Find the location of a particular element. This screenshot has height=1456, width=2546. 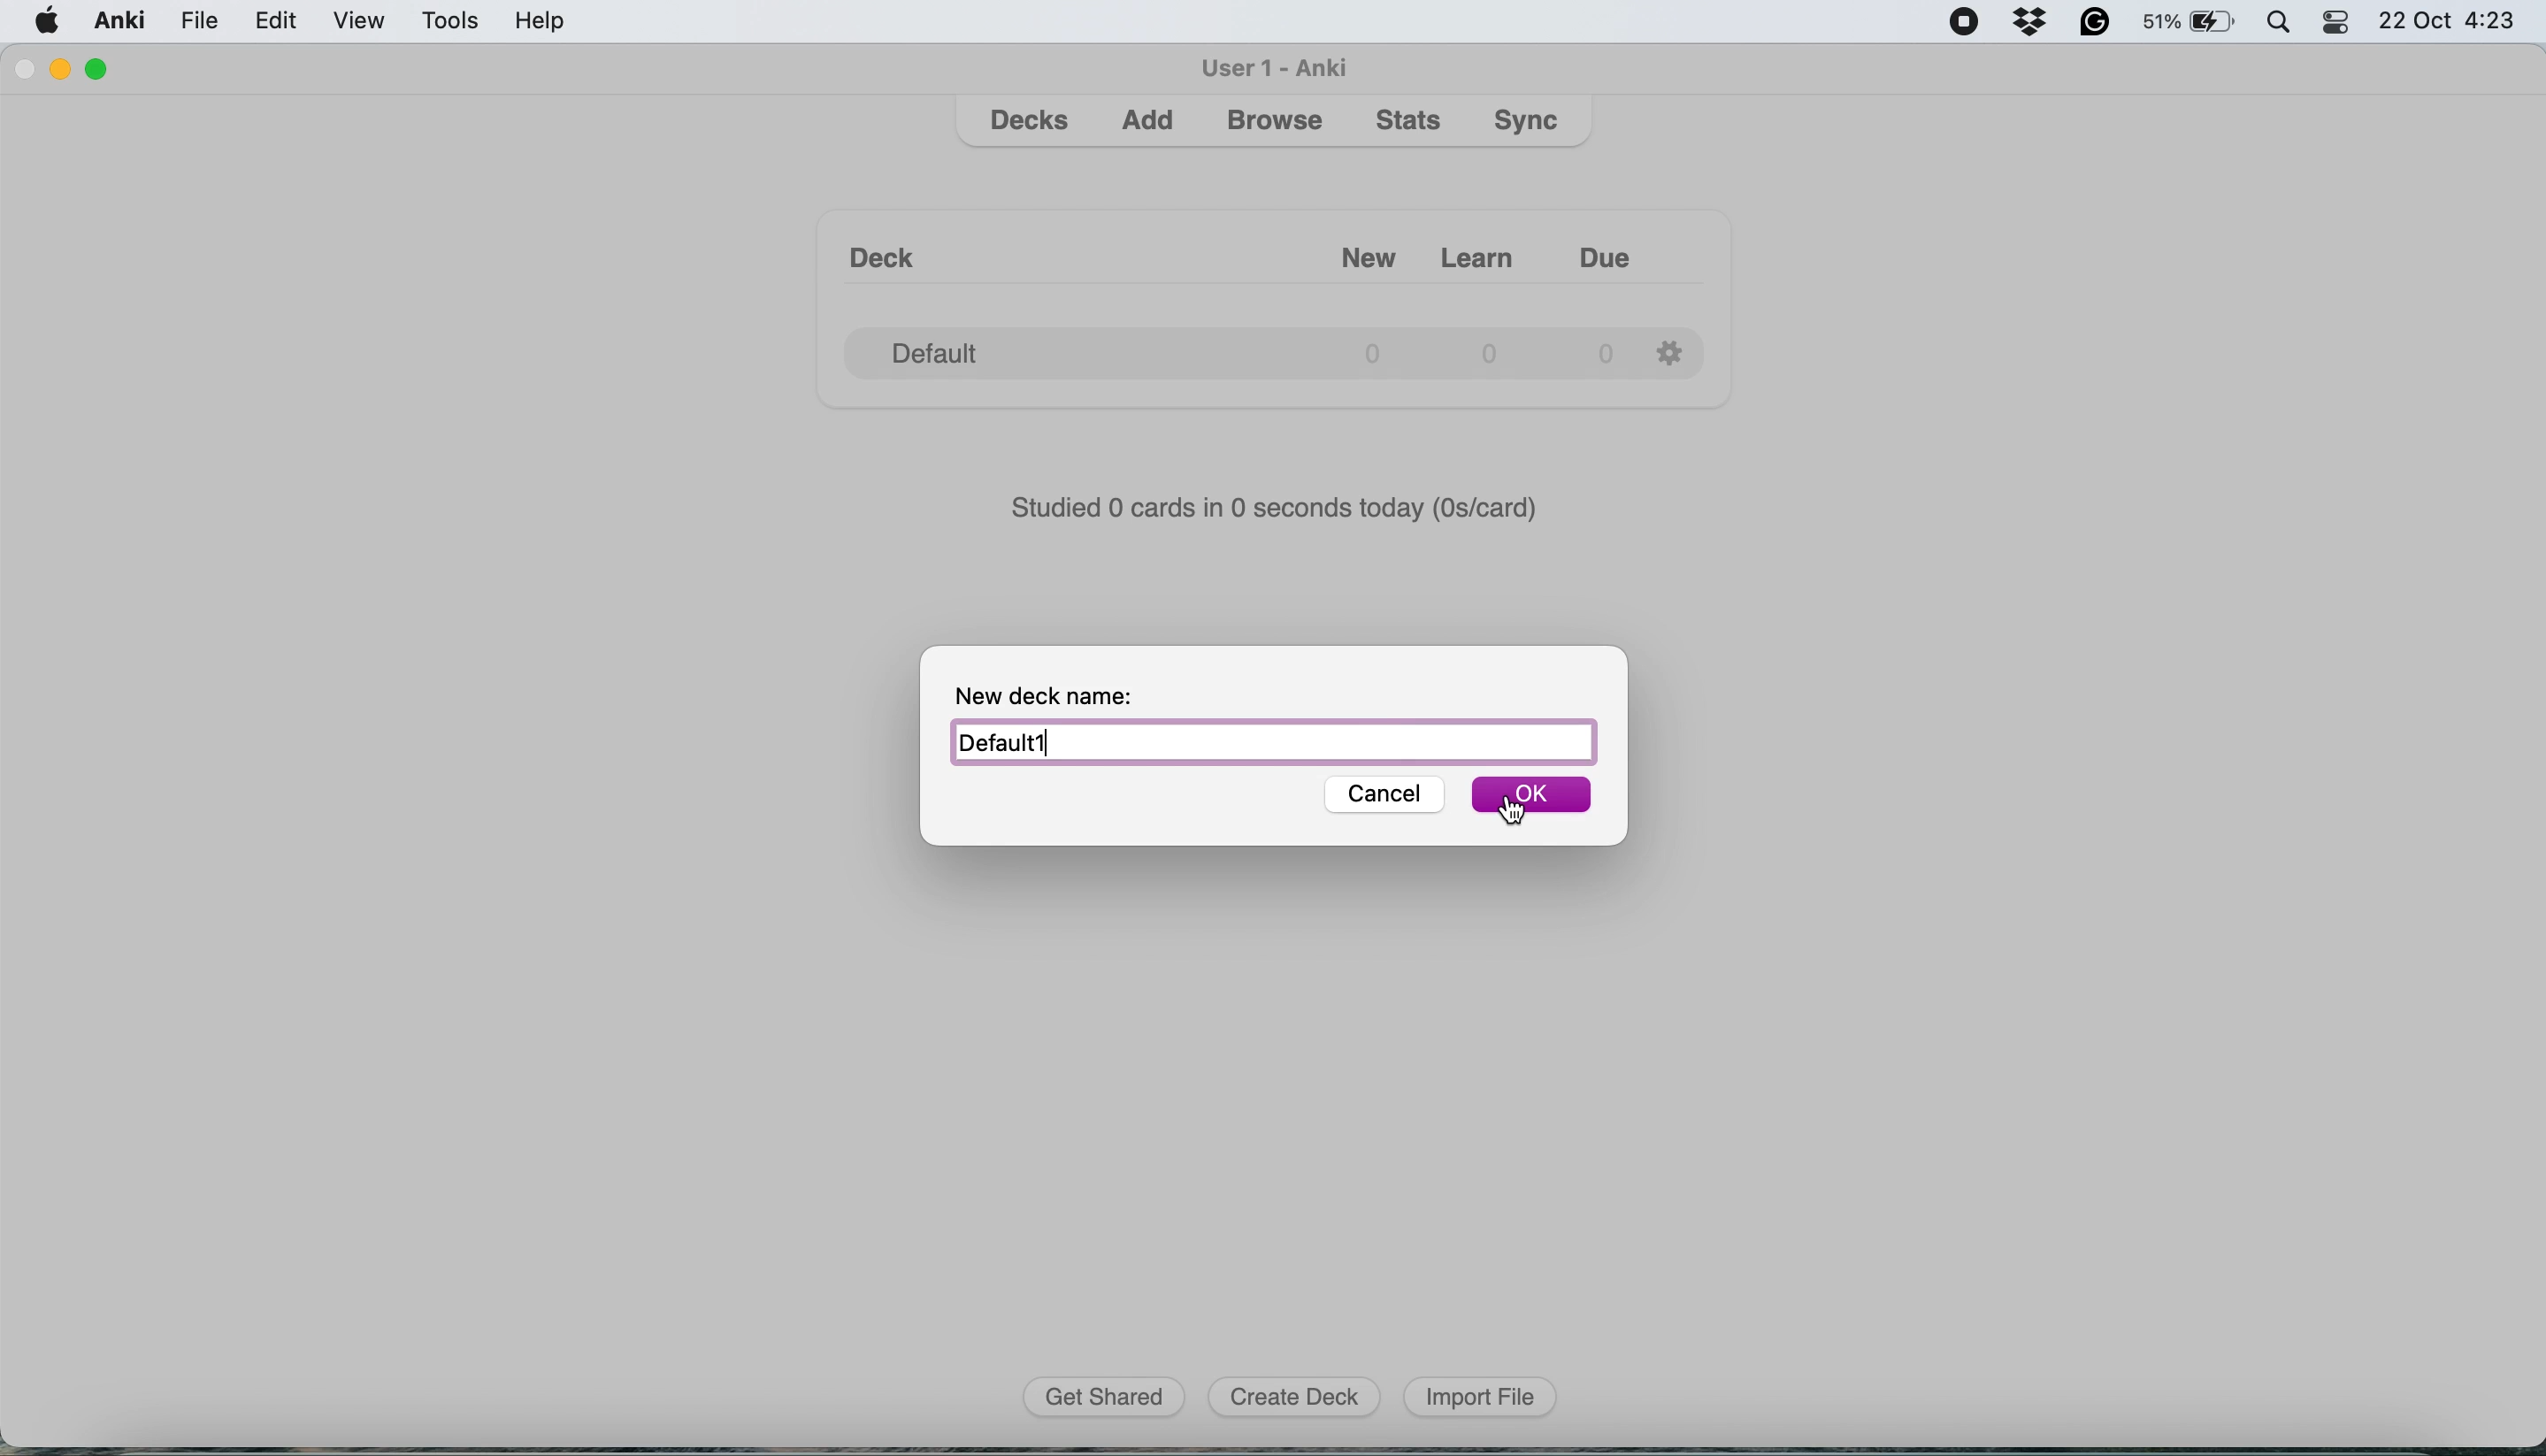

control center is located at coordinates (2342, 27).